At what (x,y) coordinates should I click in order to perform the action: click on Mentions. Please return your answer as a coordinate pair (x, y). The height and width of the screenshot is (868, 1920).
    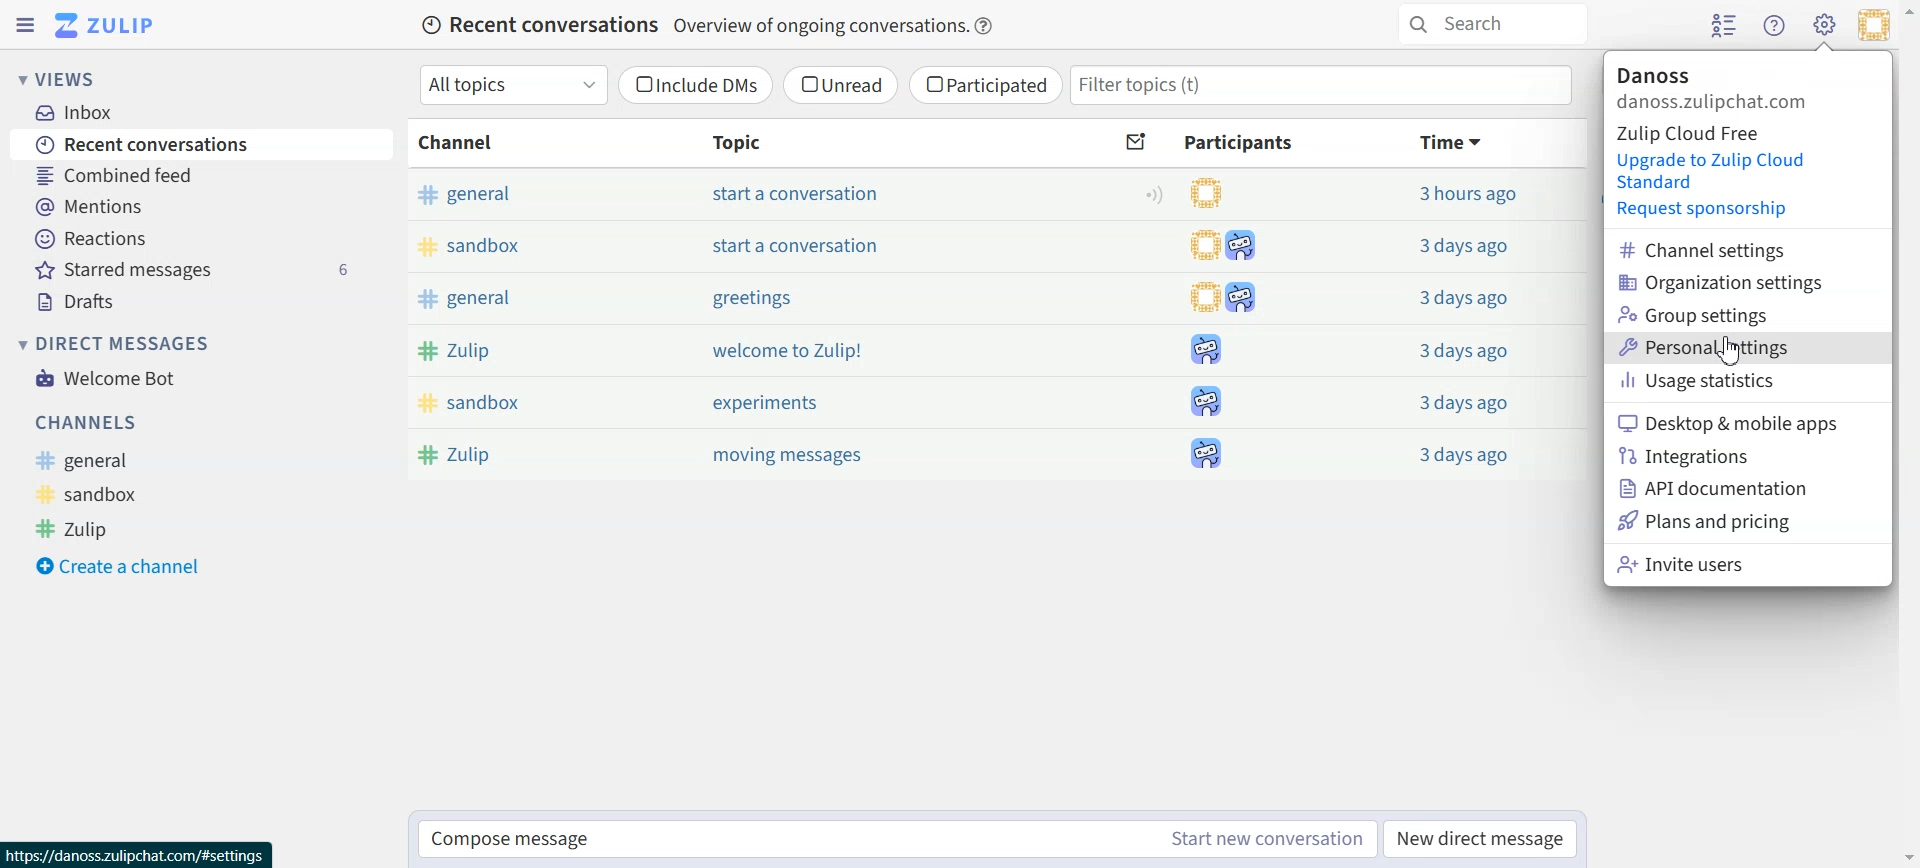
    Looking at the image, I should click on (95, 205).